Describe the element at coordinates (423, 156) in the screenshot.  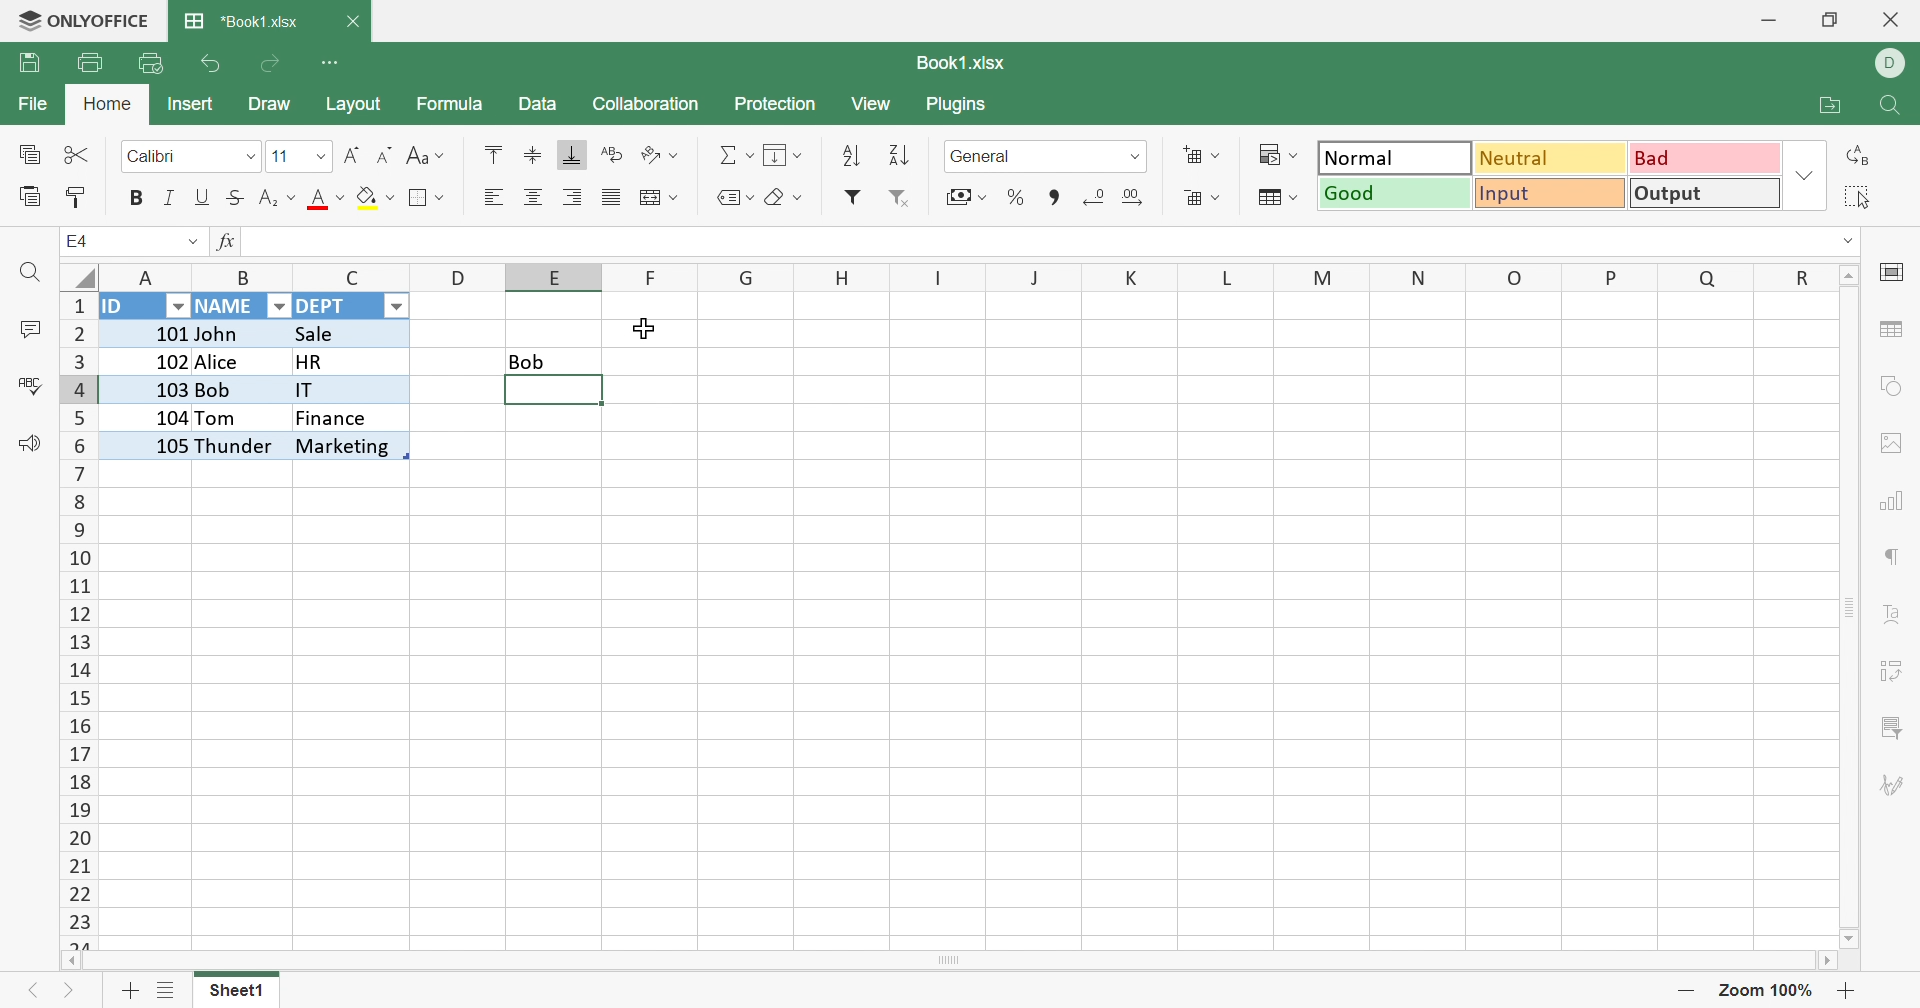
I see `Change case` at that location.